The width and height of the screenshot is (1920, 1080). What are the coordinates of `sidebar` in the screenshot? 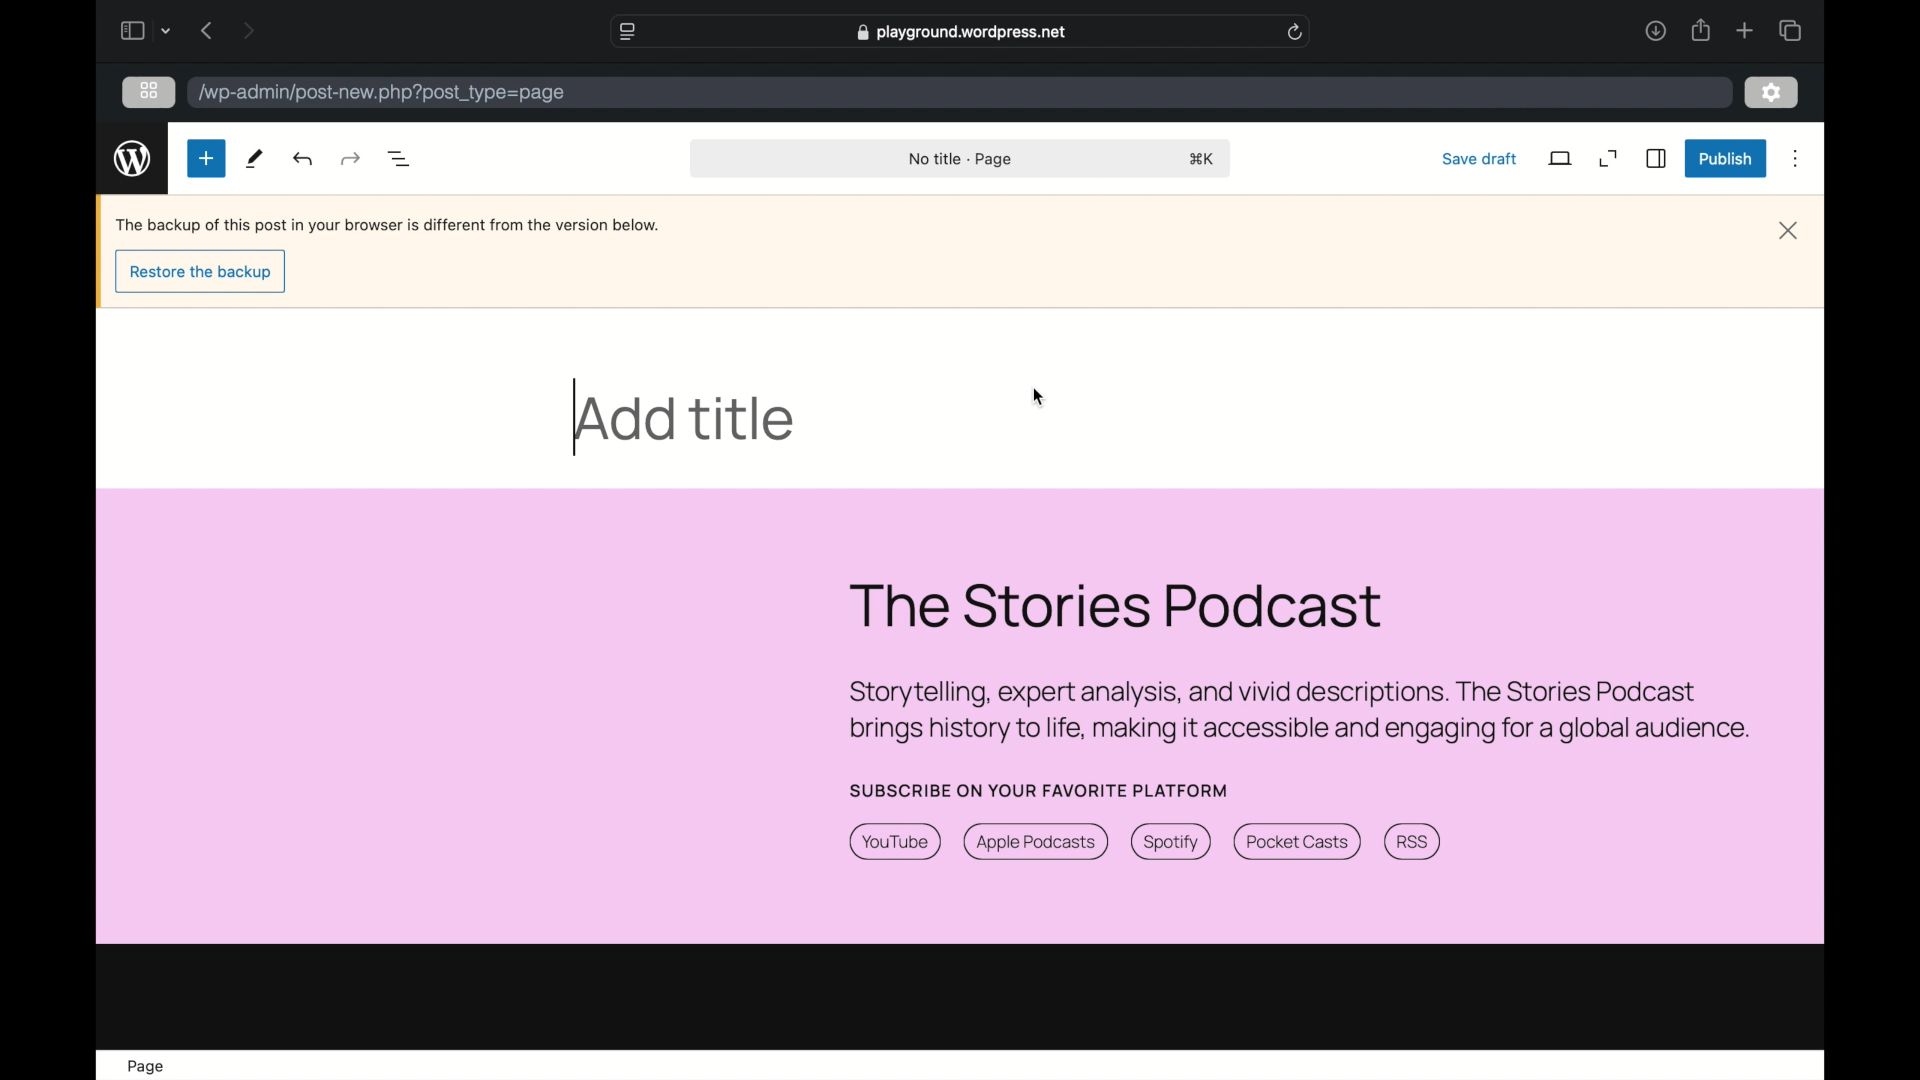 It's located at (1657, 158).